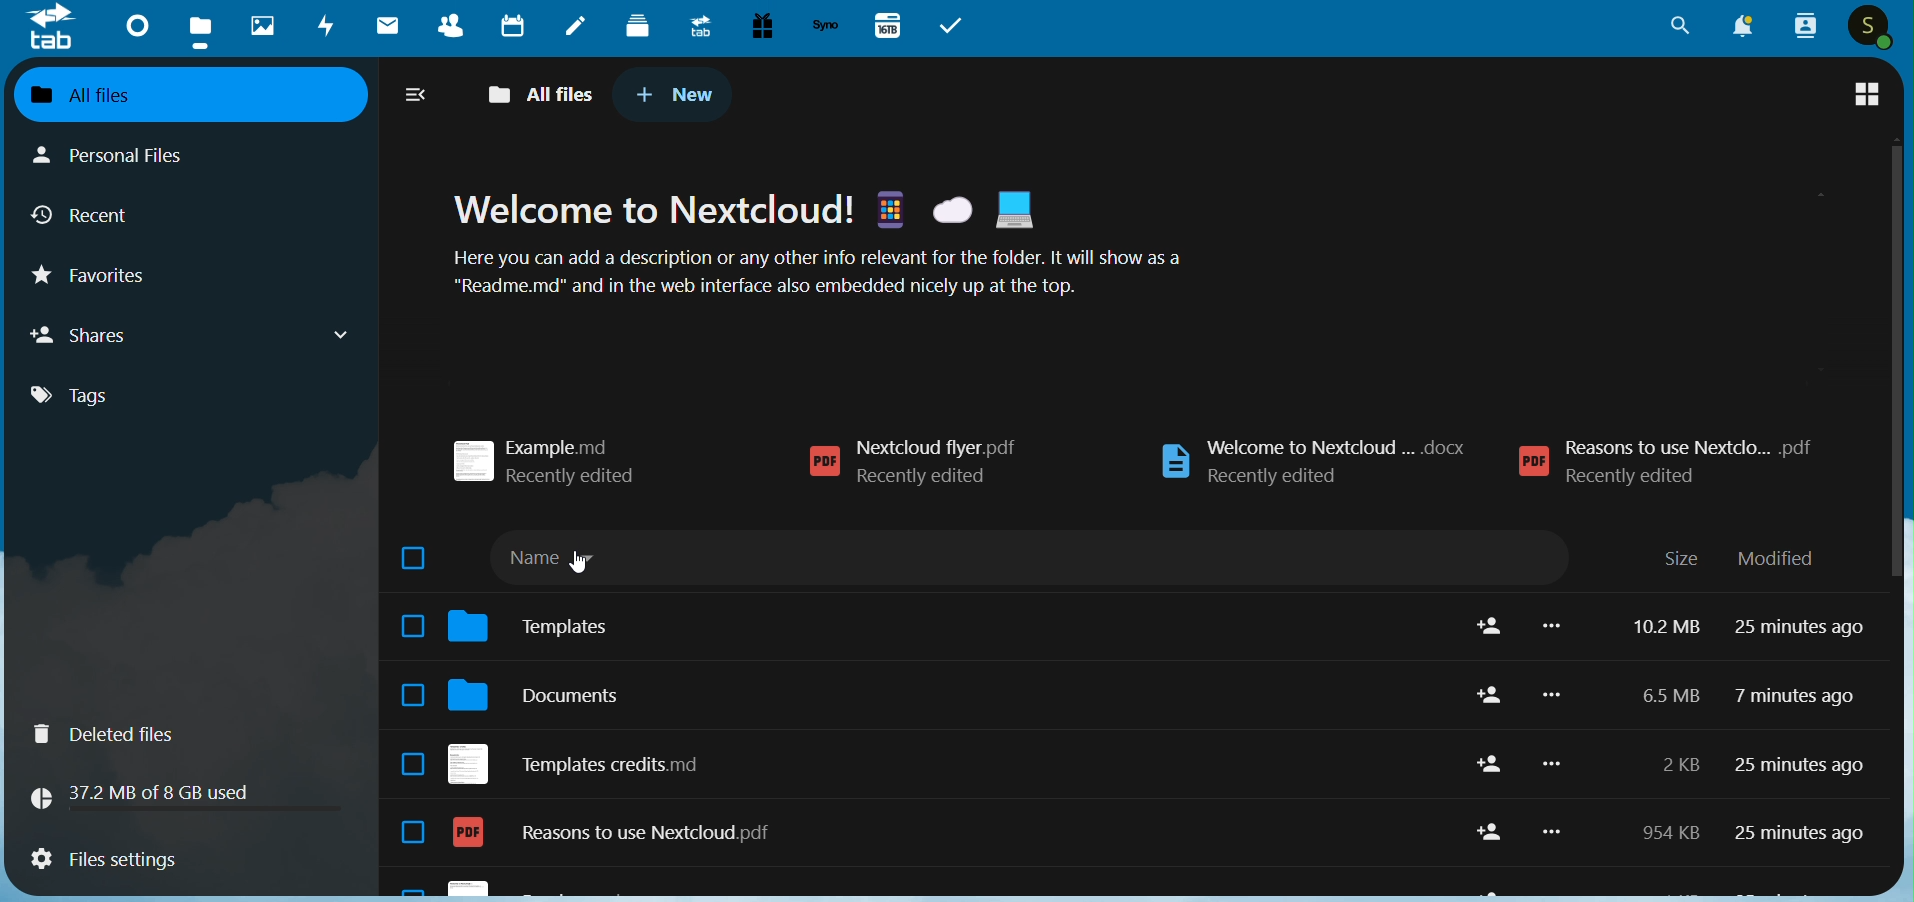 This screenshot has height=902, width=1914. What do you see at coordinates (1786, 558) in the screenshot?
I see `modified` at bounding box center [1786, 558].